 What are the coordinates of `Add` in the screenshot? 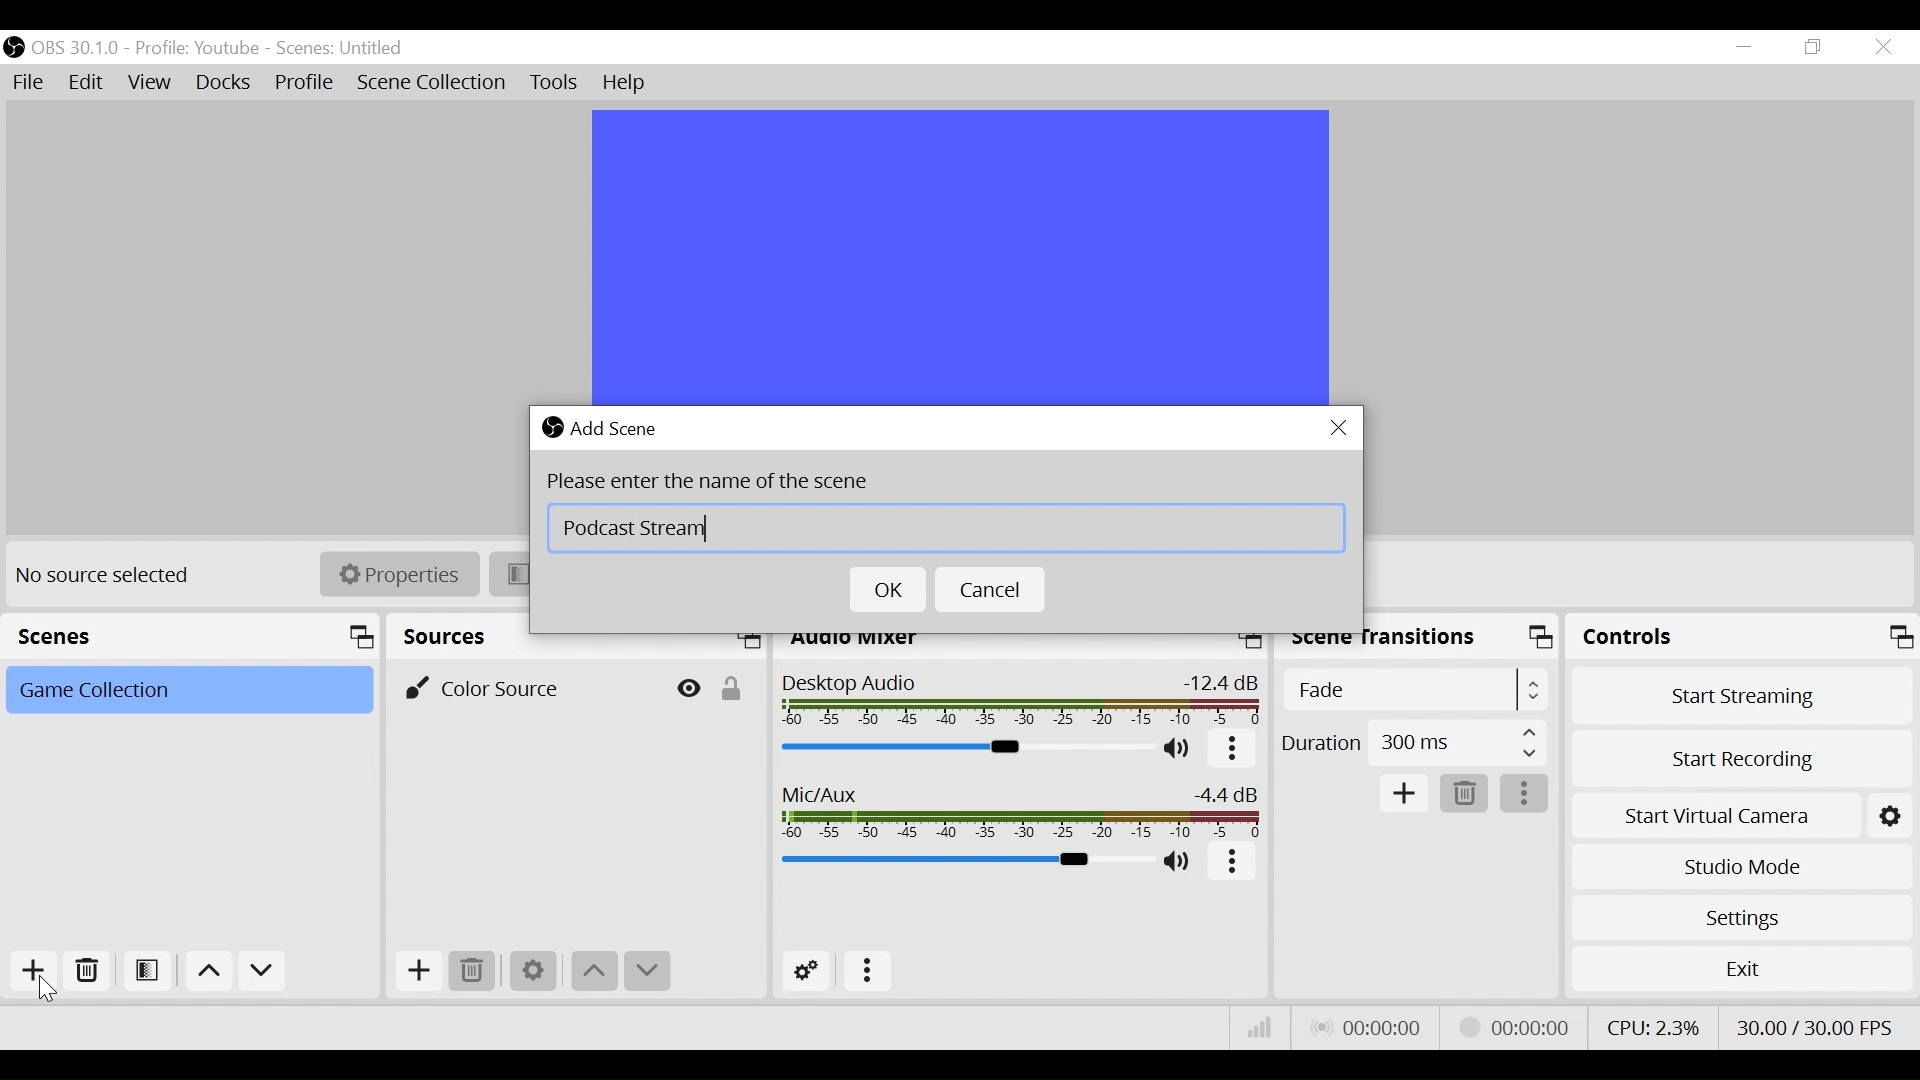 It's located at (31, 971).